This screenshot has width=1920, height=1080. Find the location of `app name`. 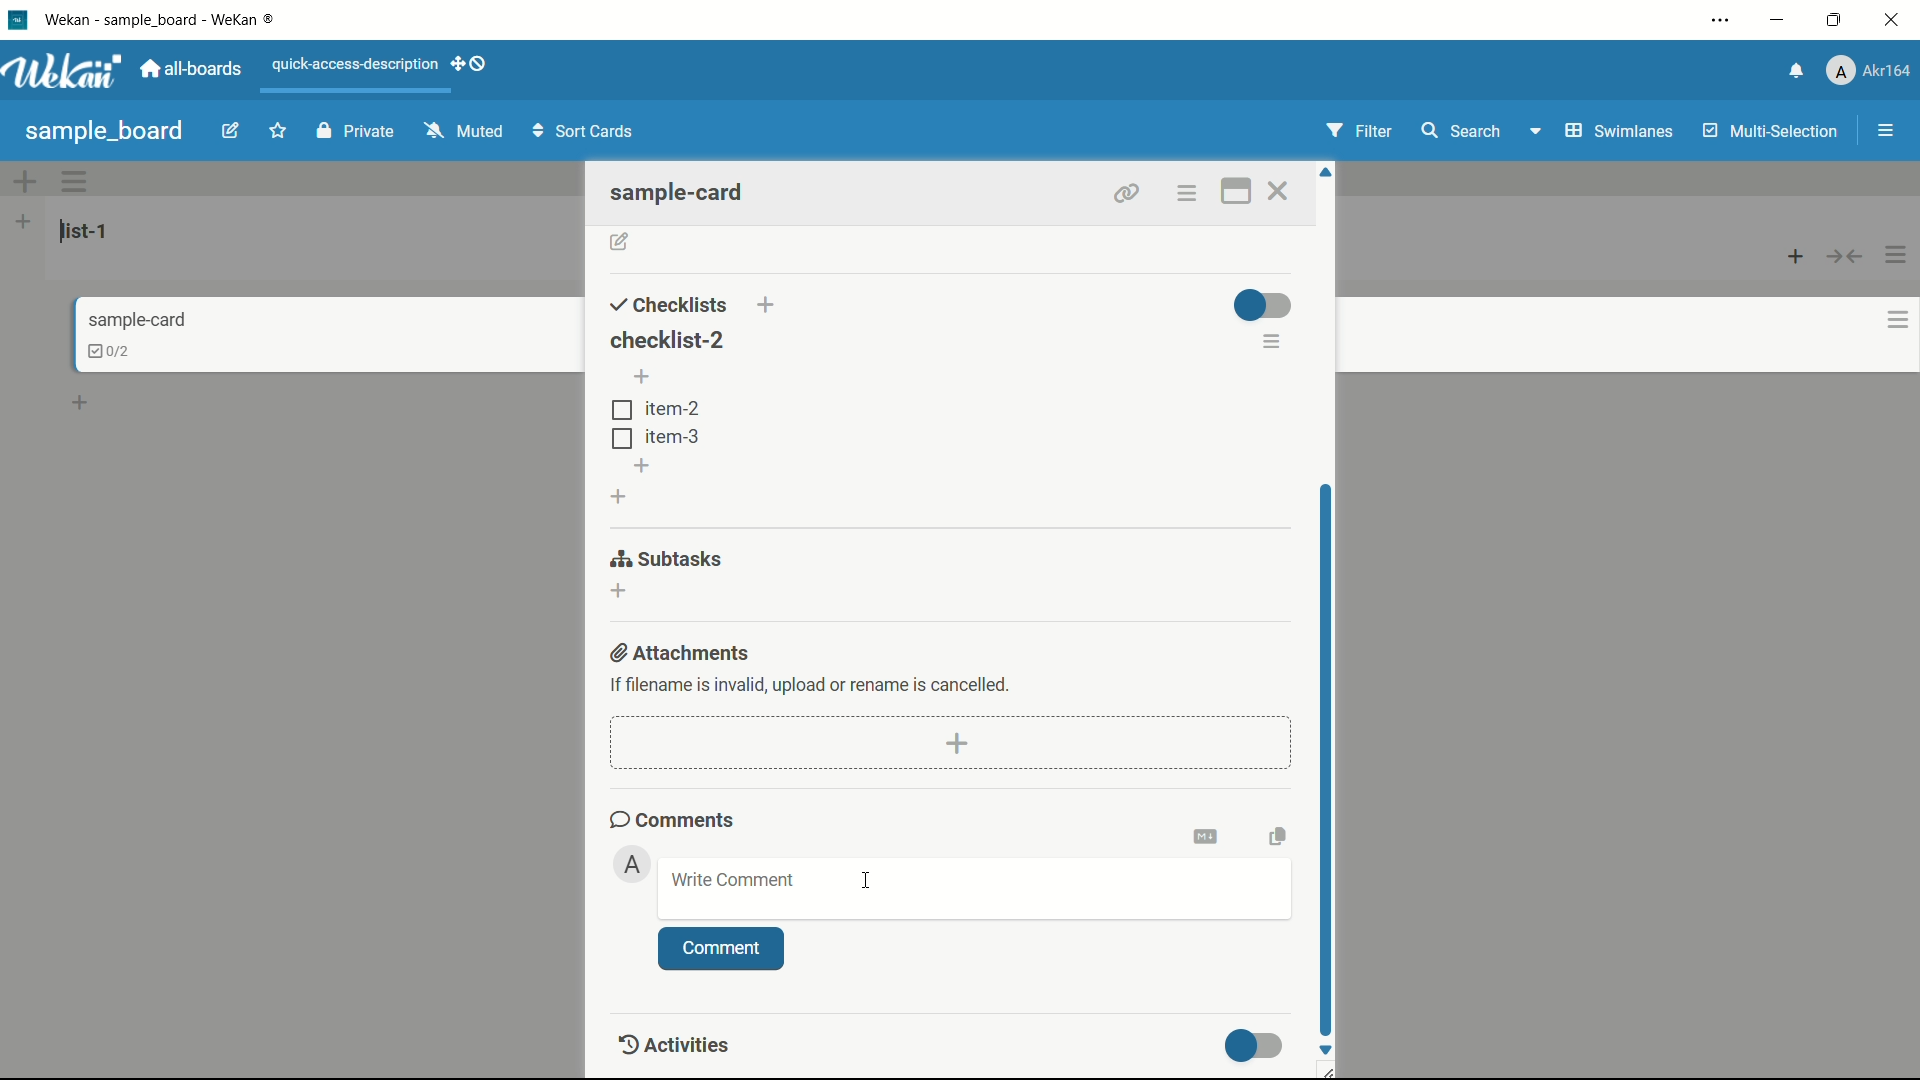

app name is located at coordinates (173, 18).